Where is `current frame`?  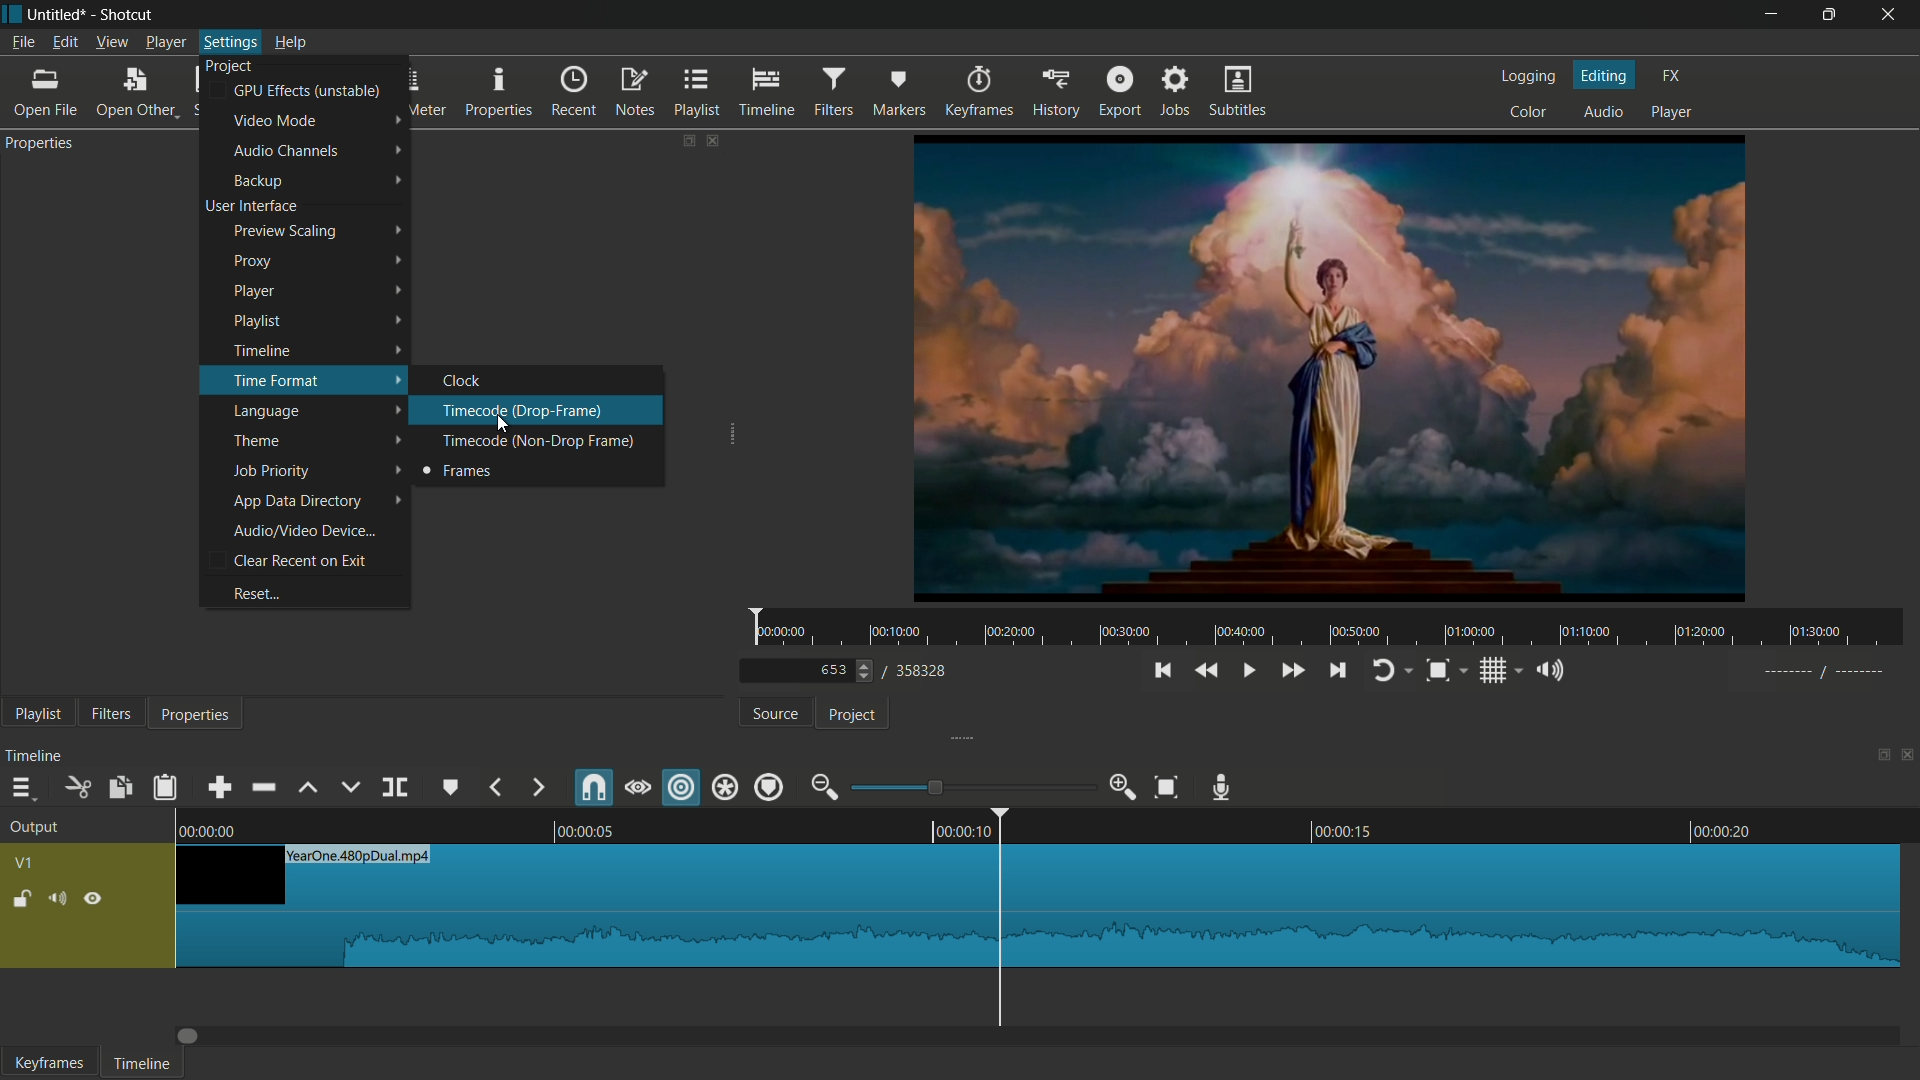 current frame is located at coordinates (830, 670).